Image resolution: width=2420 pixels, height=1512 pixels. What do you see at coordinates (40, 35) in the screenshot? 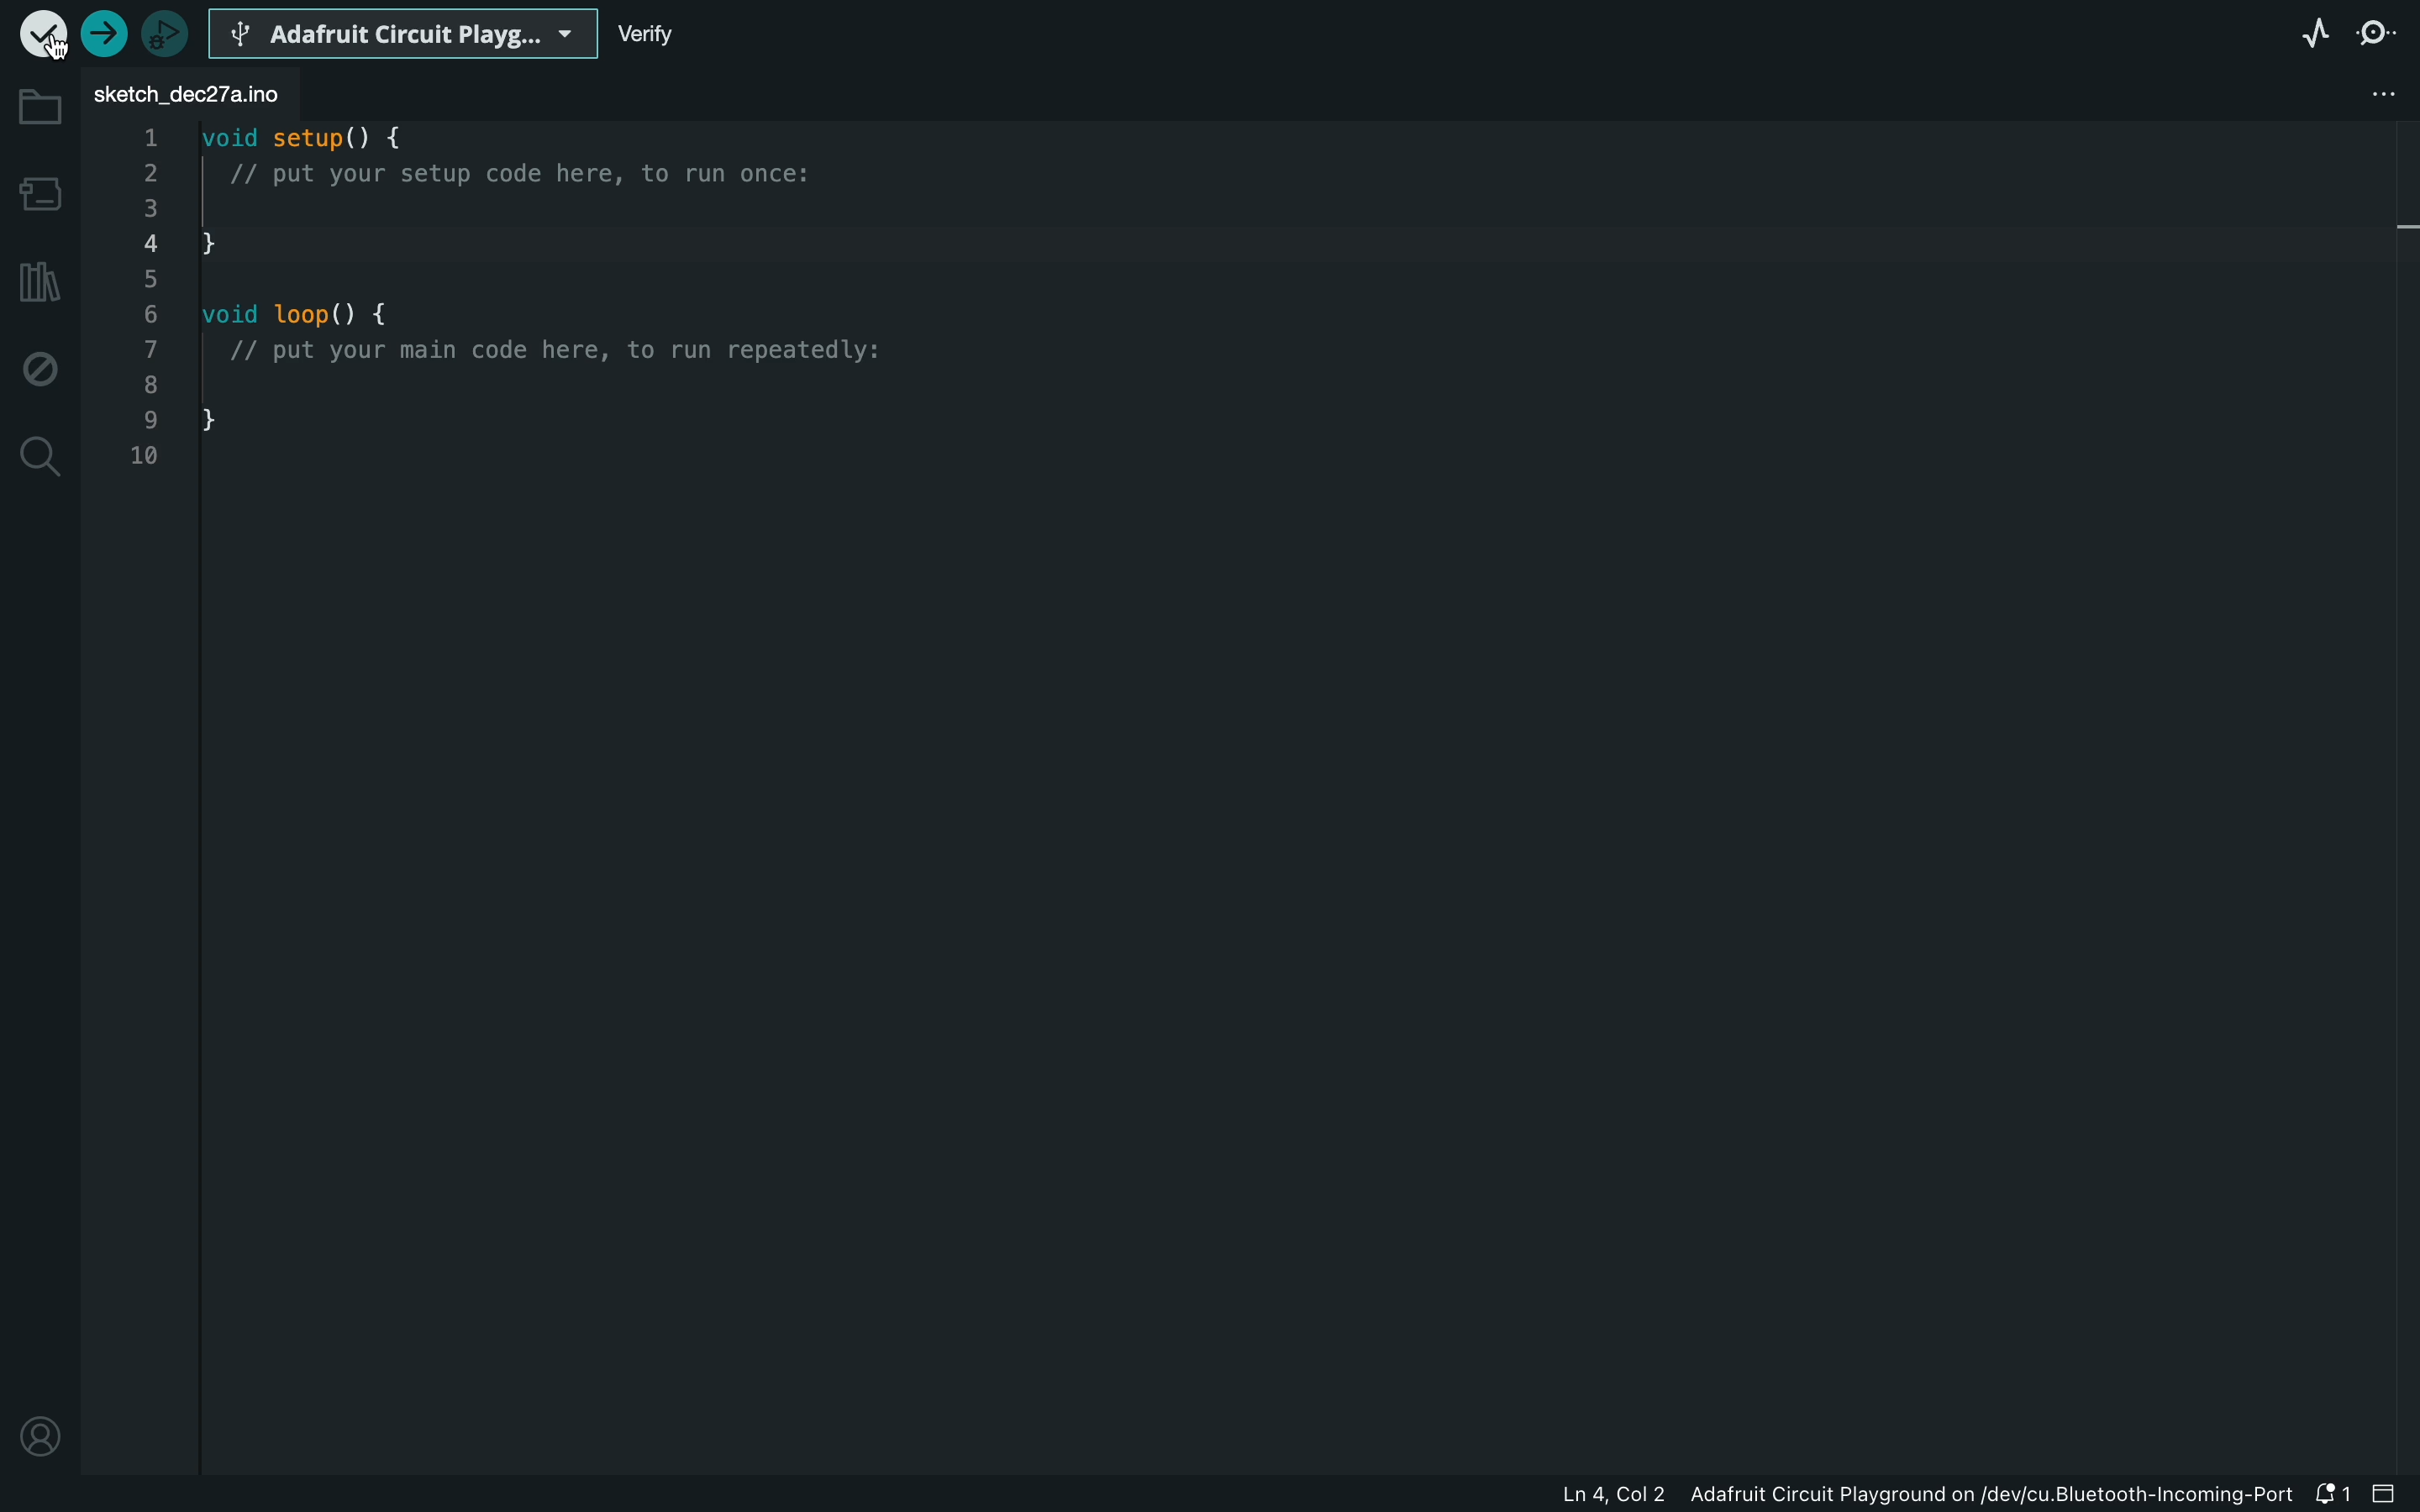
I see `verify` at bounding box center [40, 35].